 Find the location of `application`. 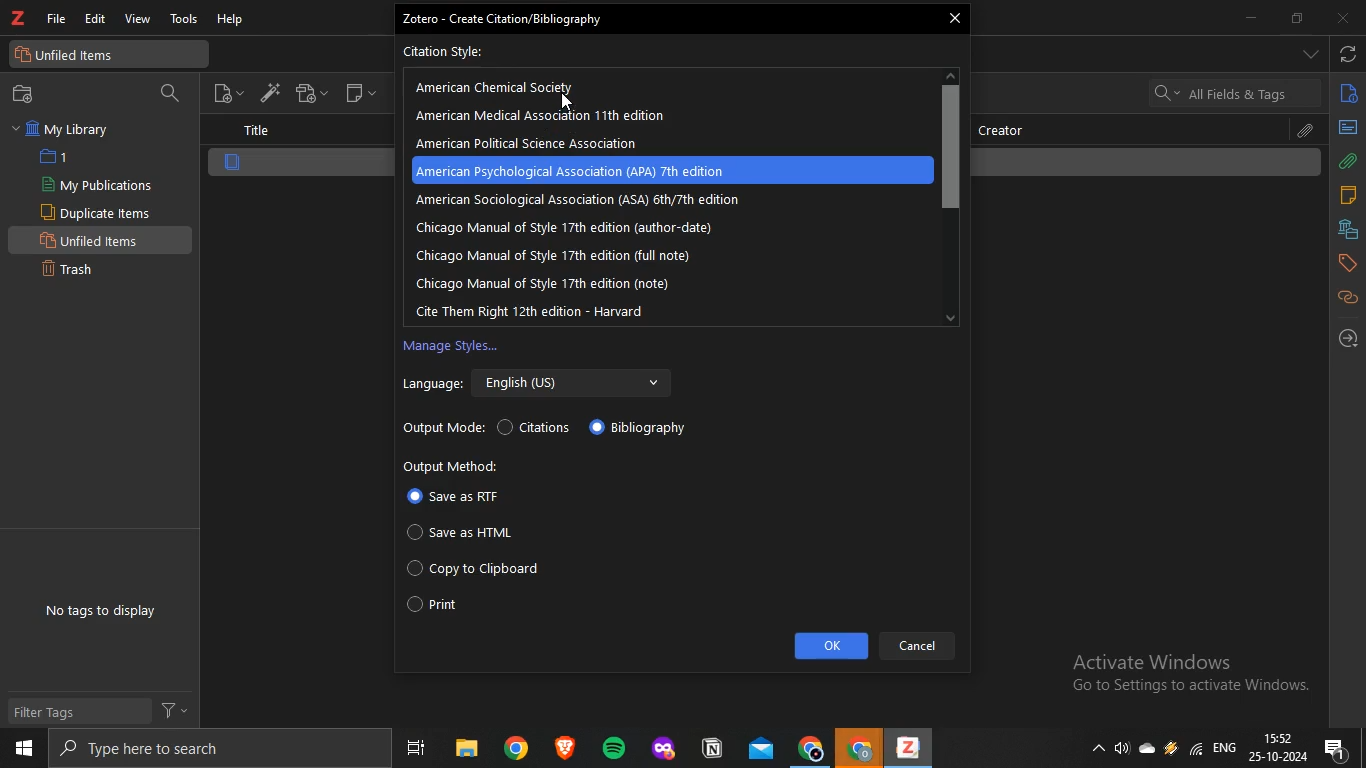

application is located at coordinates (666, 749).